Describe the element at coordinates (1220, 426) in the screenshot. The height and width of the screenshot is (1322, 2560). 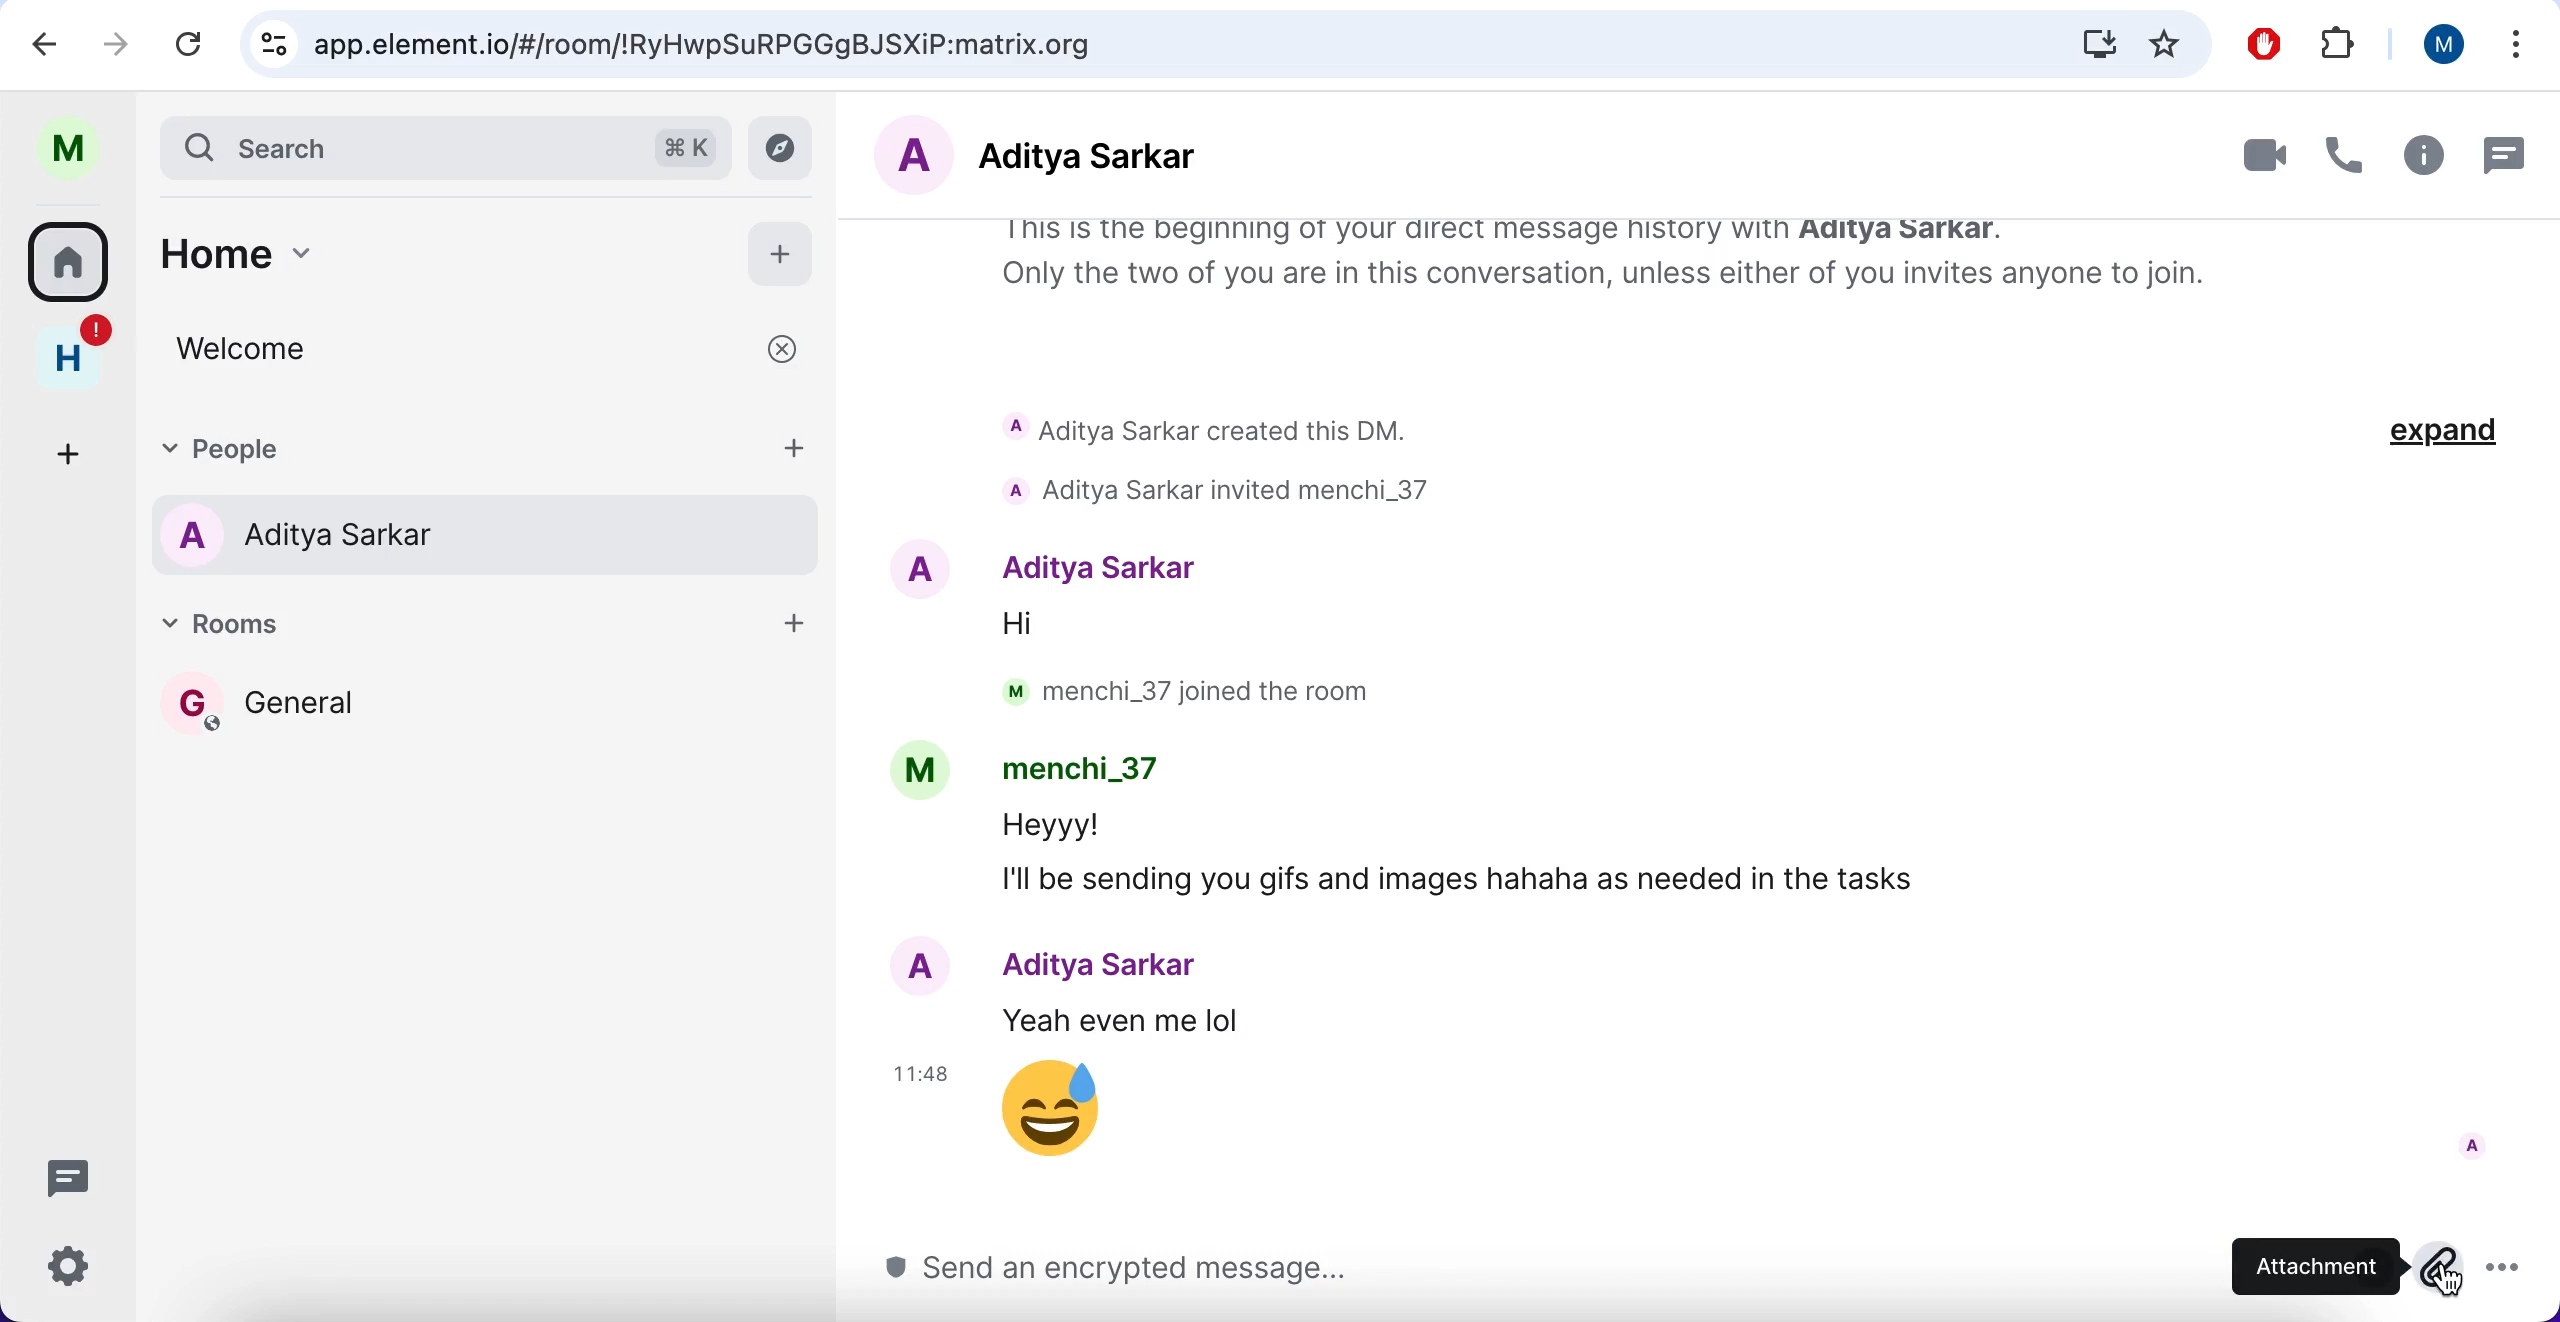
I see `Aditya Sarkar created this DM.` at that location.